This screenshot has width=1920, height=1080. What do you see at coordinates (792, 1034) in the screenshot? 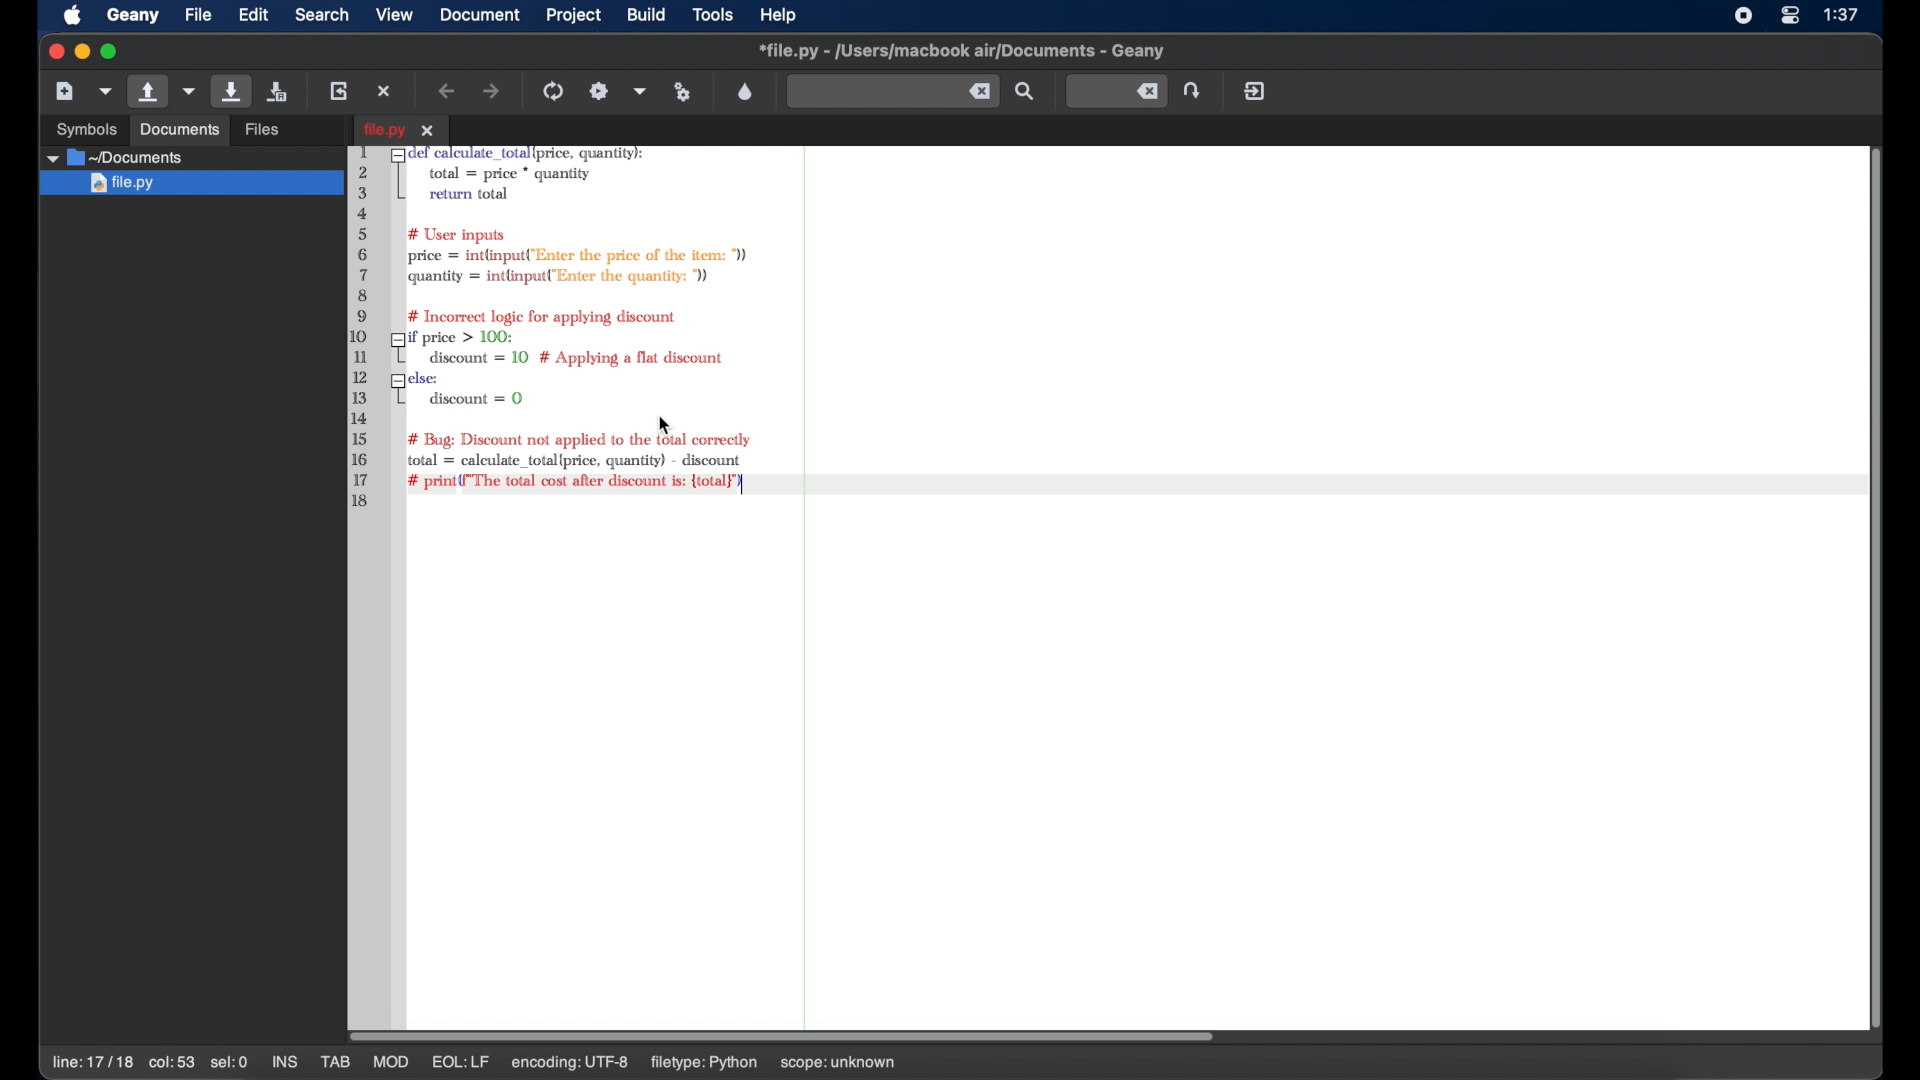
I see `scroll bar` at bounding box center [792, 1034].